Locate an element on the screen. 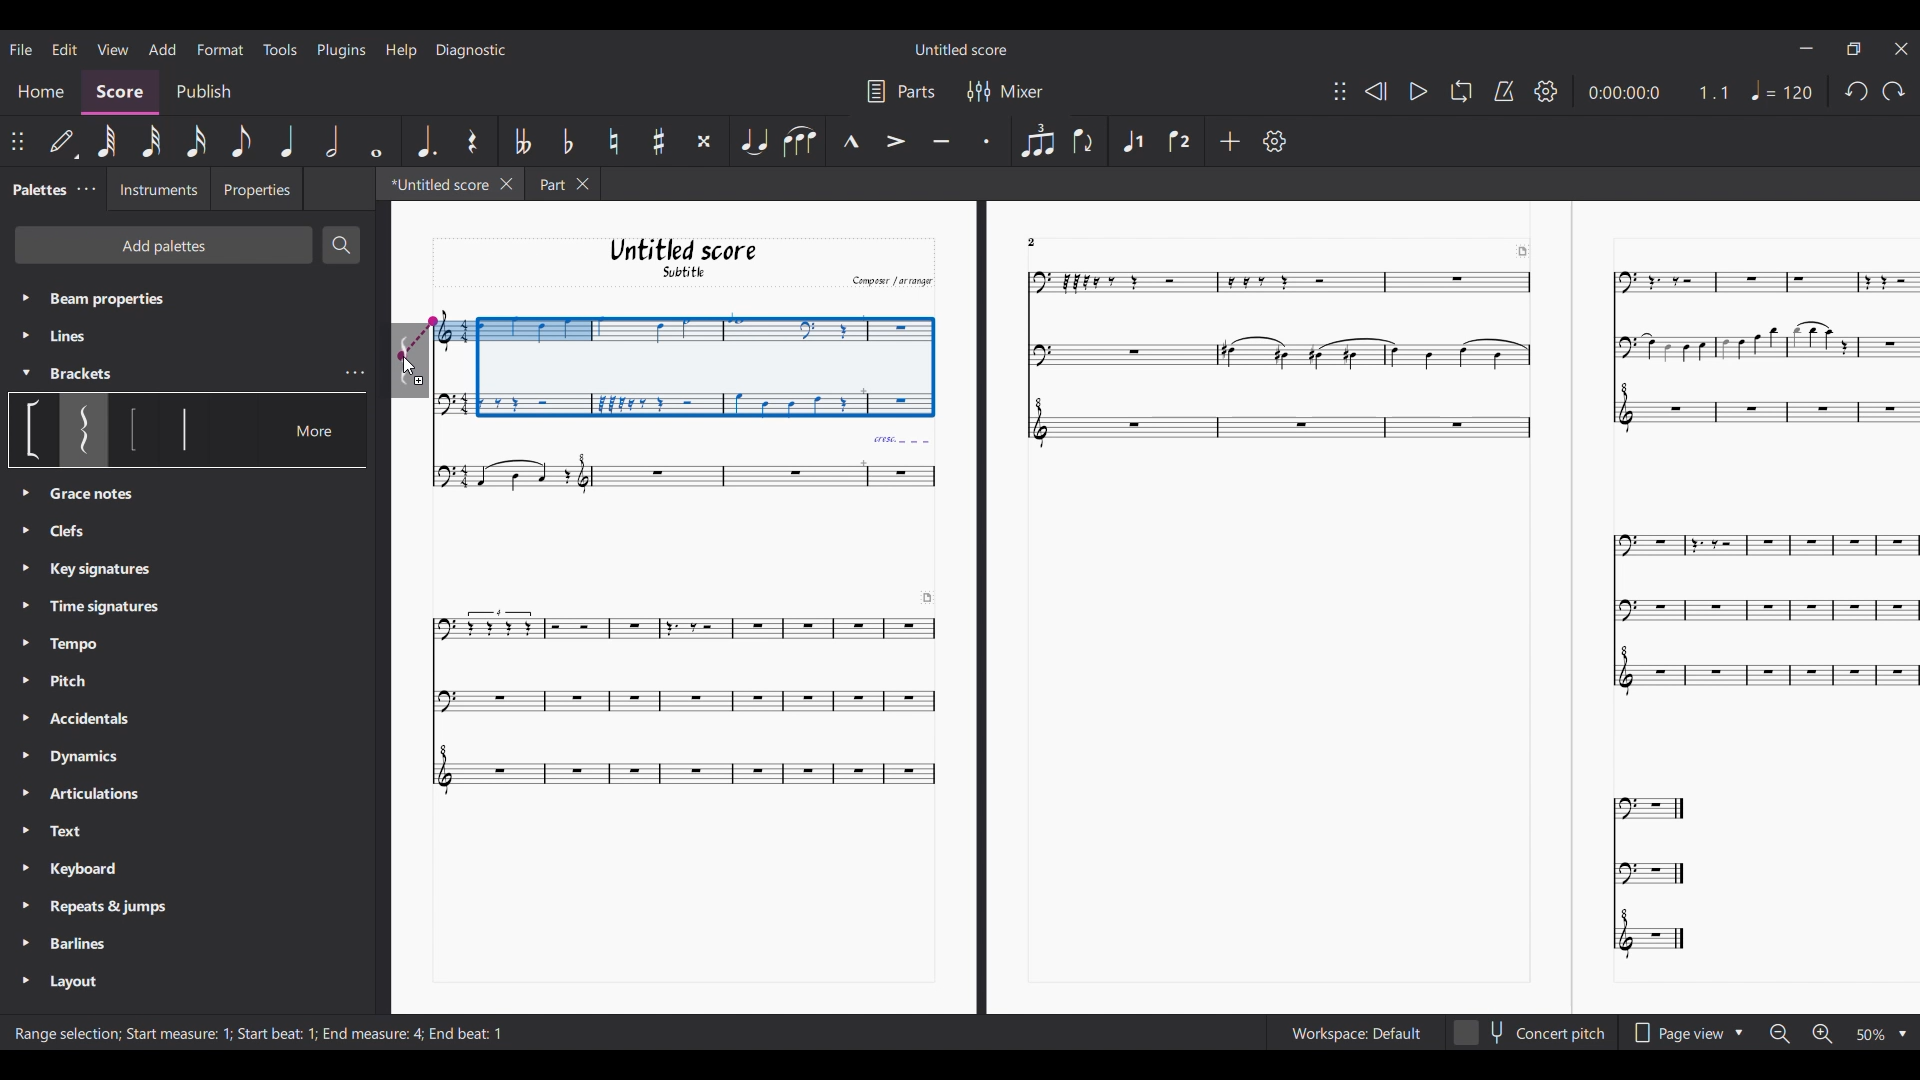 This screenshot has height=1080, width=1920. Current duration and ratio is located at coordinates (1659, 92).